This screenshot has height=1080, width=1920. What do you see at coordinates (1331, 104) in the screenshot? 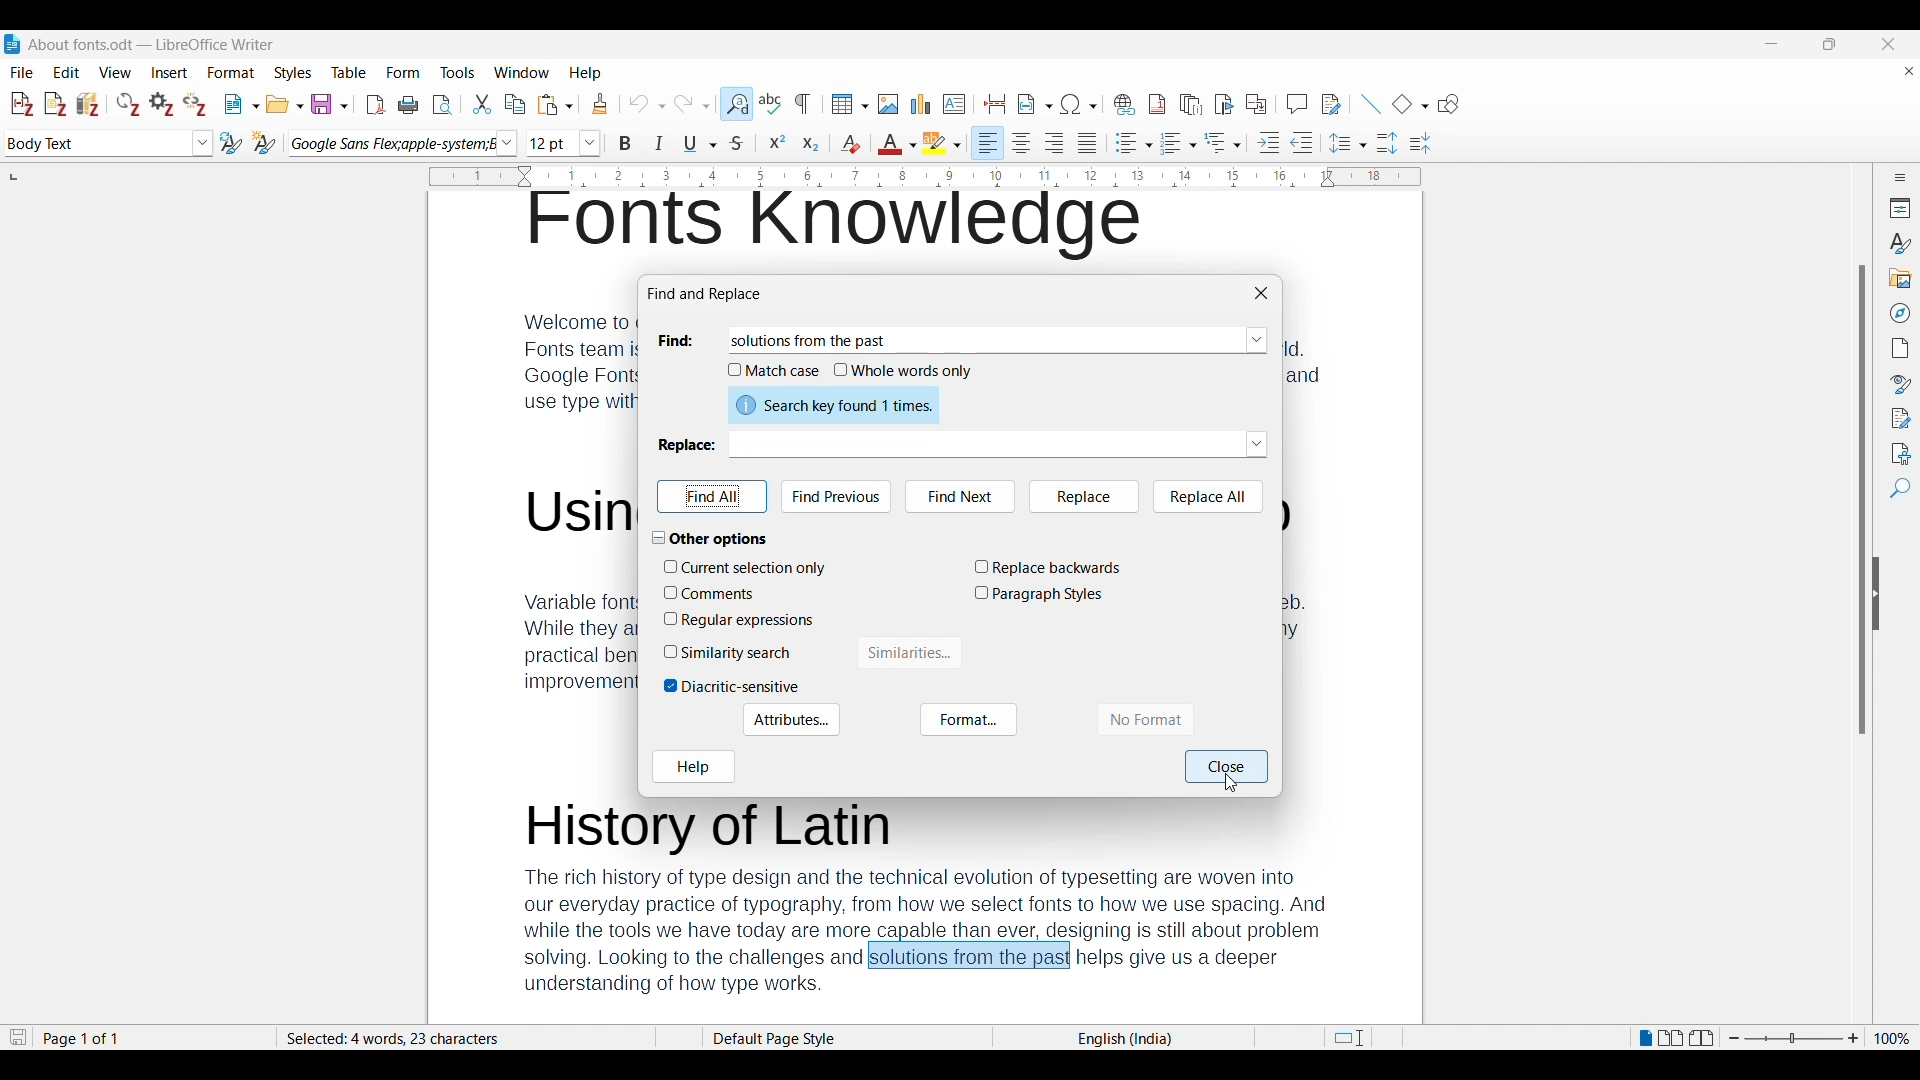
I see `Show track changes functions ` at bounding box center [1331, 104].